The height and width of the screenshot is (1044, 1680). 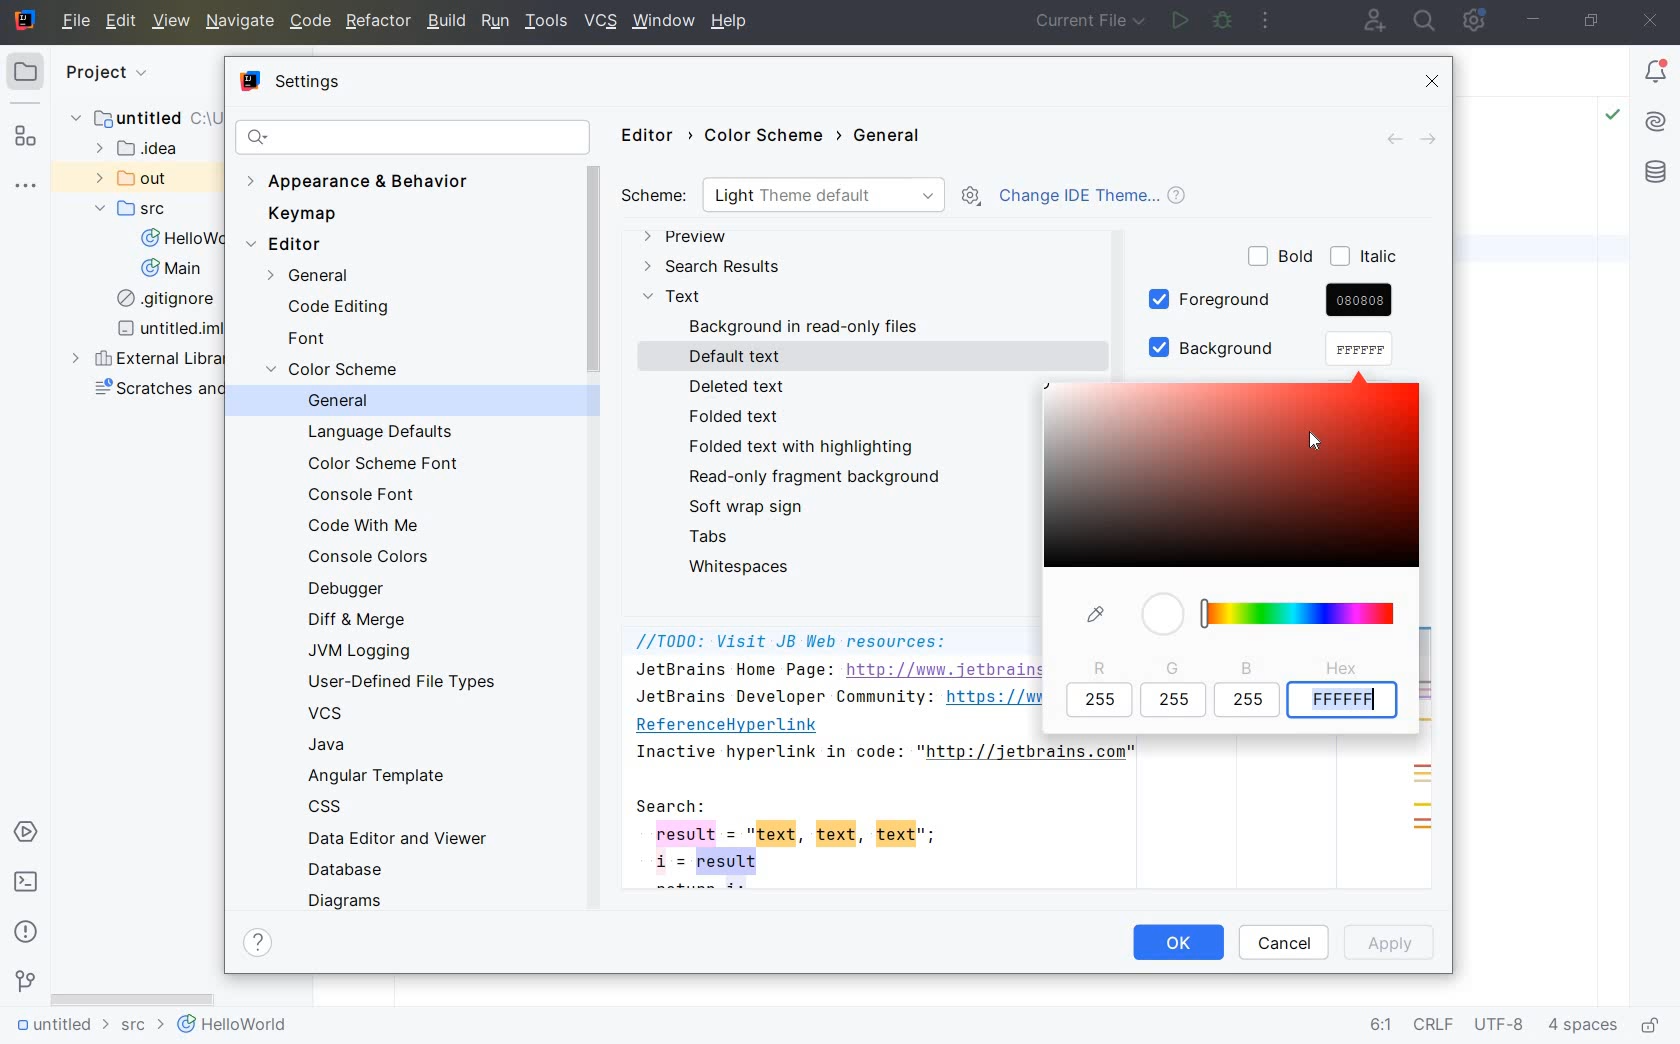 What do you see at coordinates (327, 713) in the screenshot?
I see `VCS` at bounding box center [327, 713].